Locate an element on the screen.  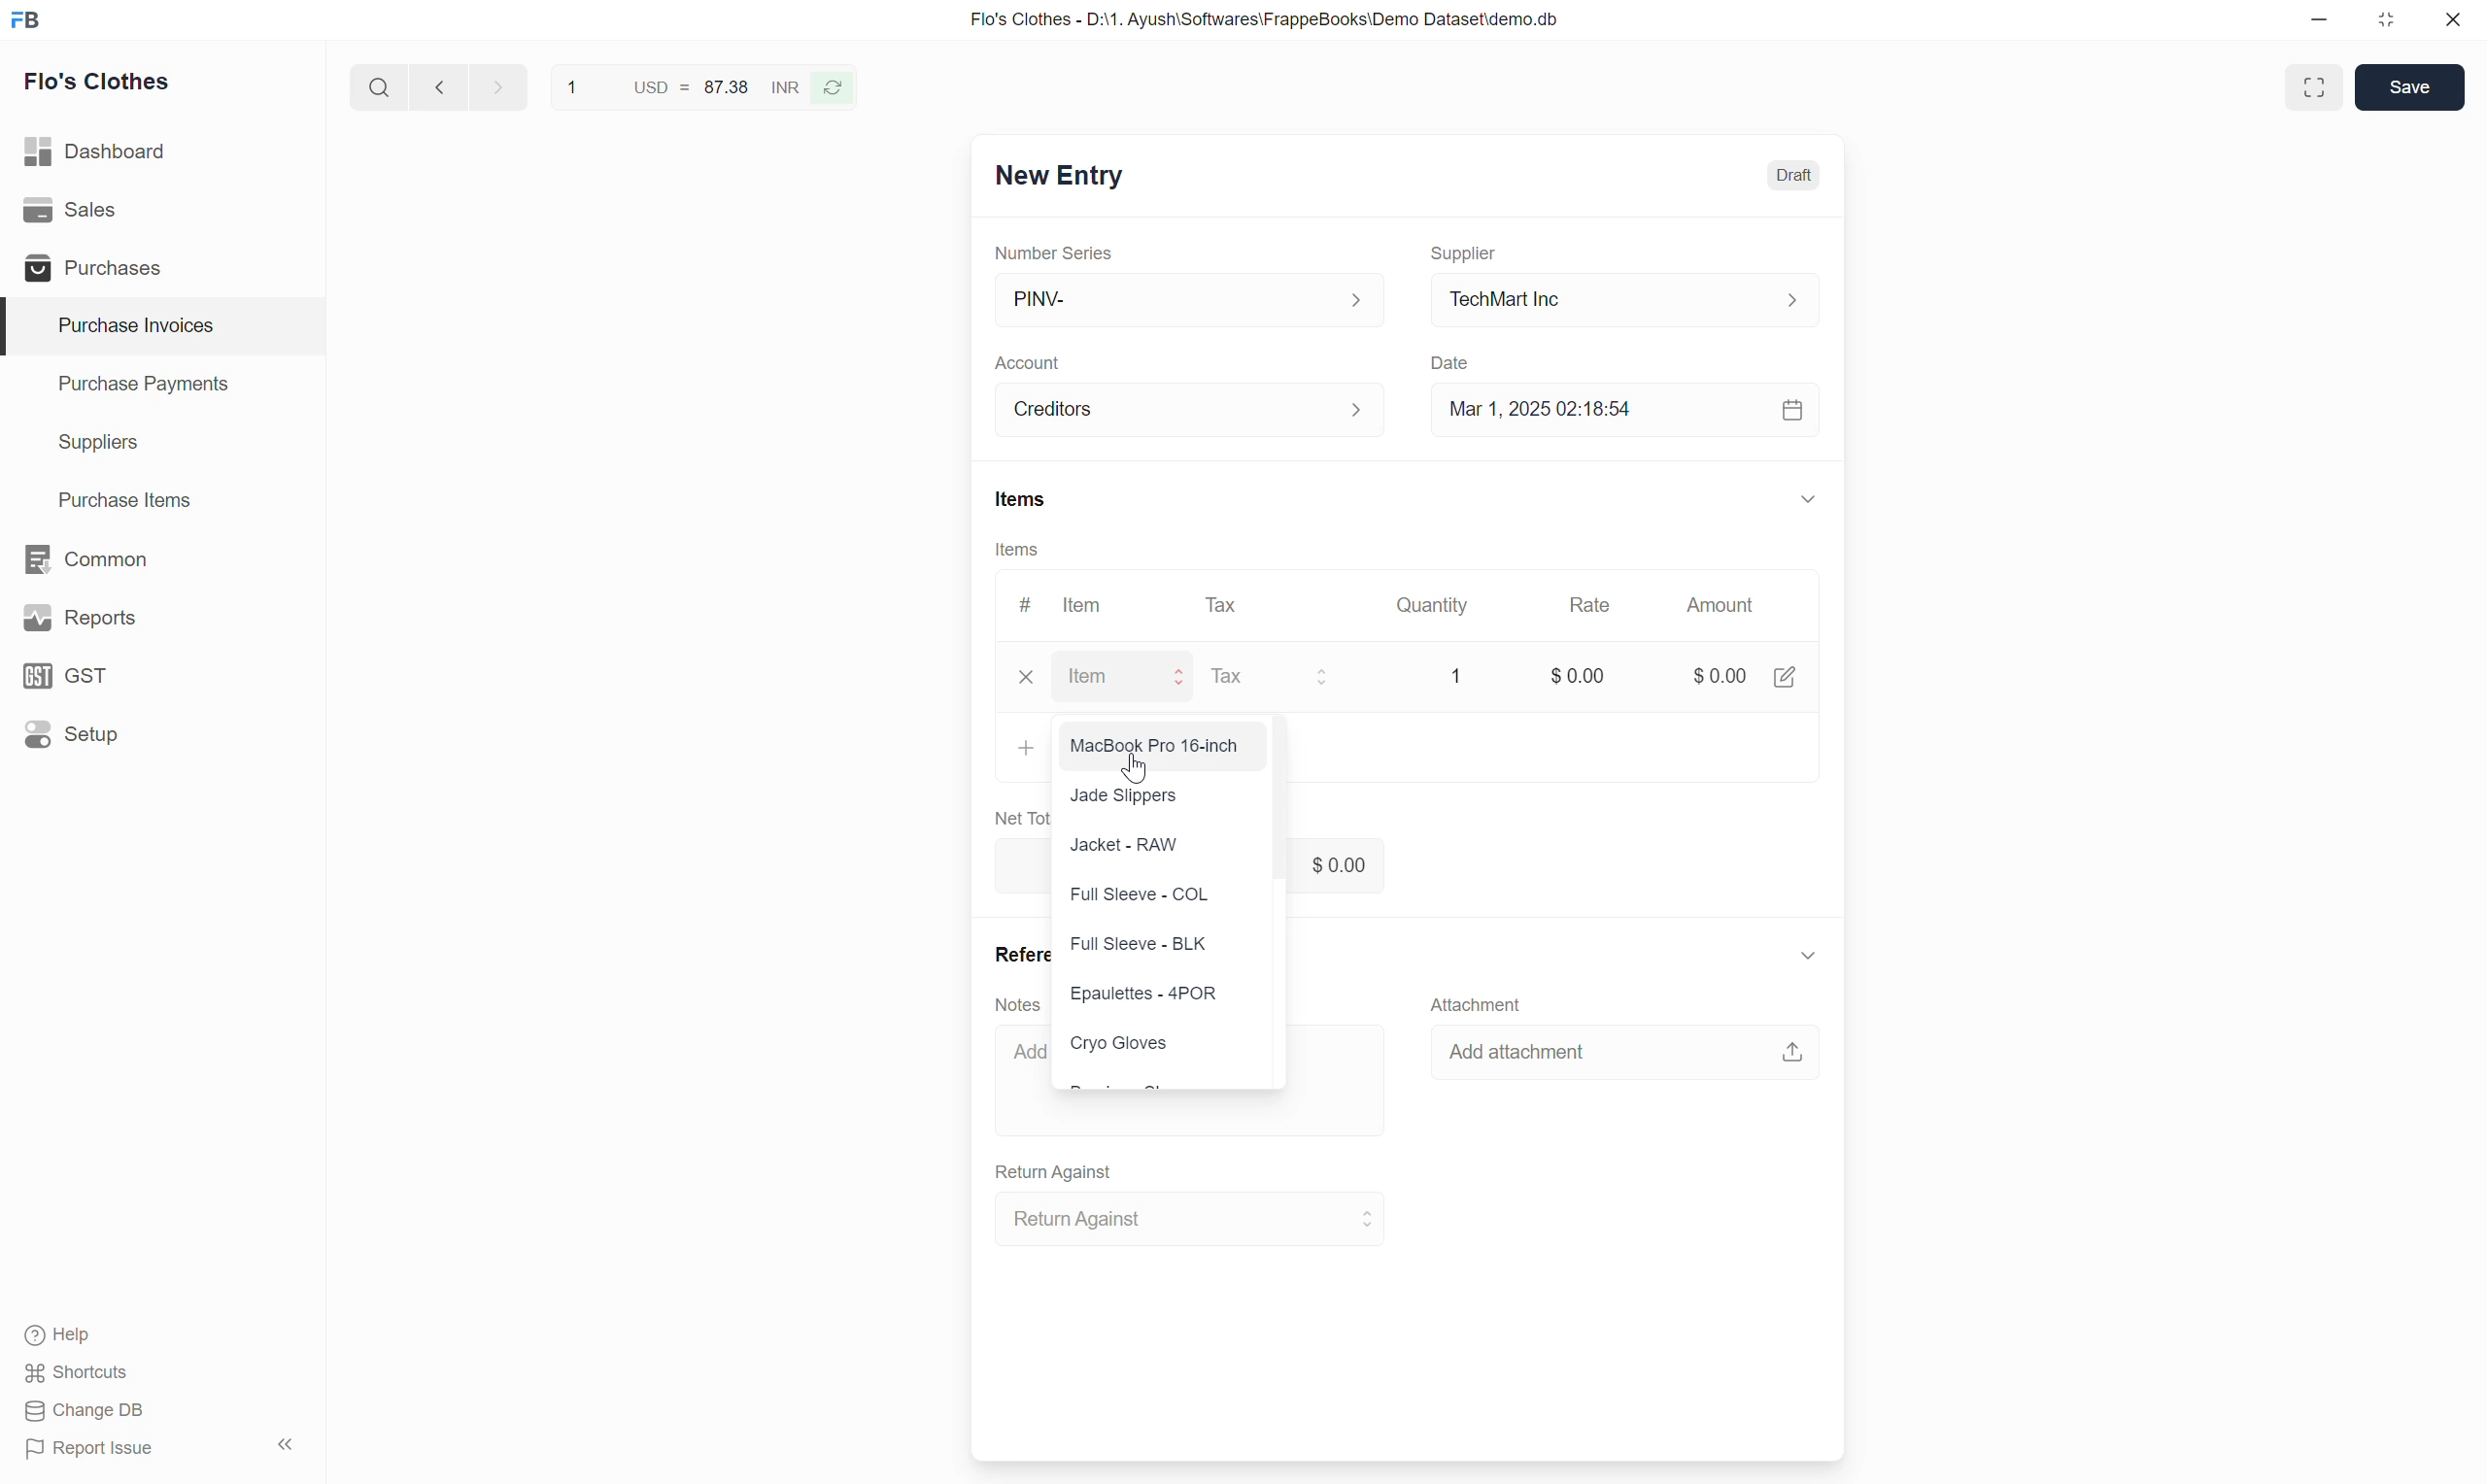
Return Against is located at coordinates (1055, 1173).